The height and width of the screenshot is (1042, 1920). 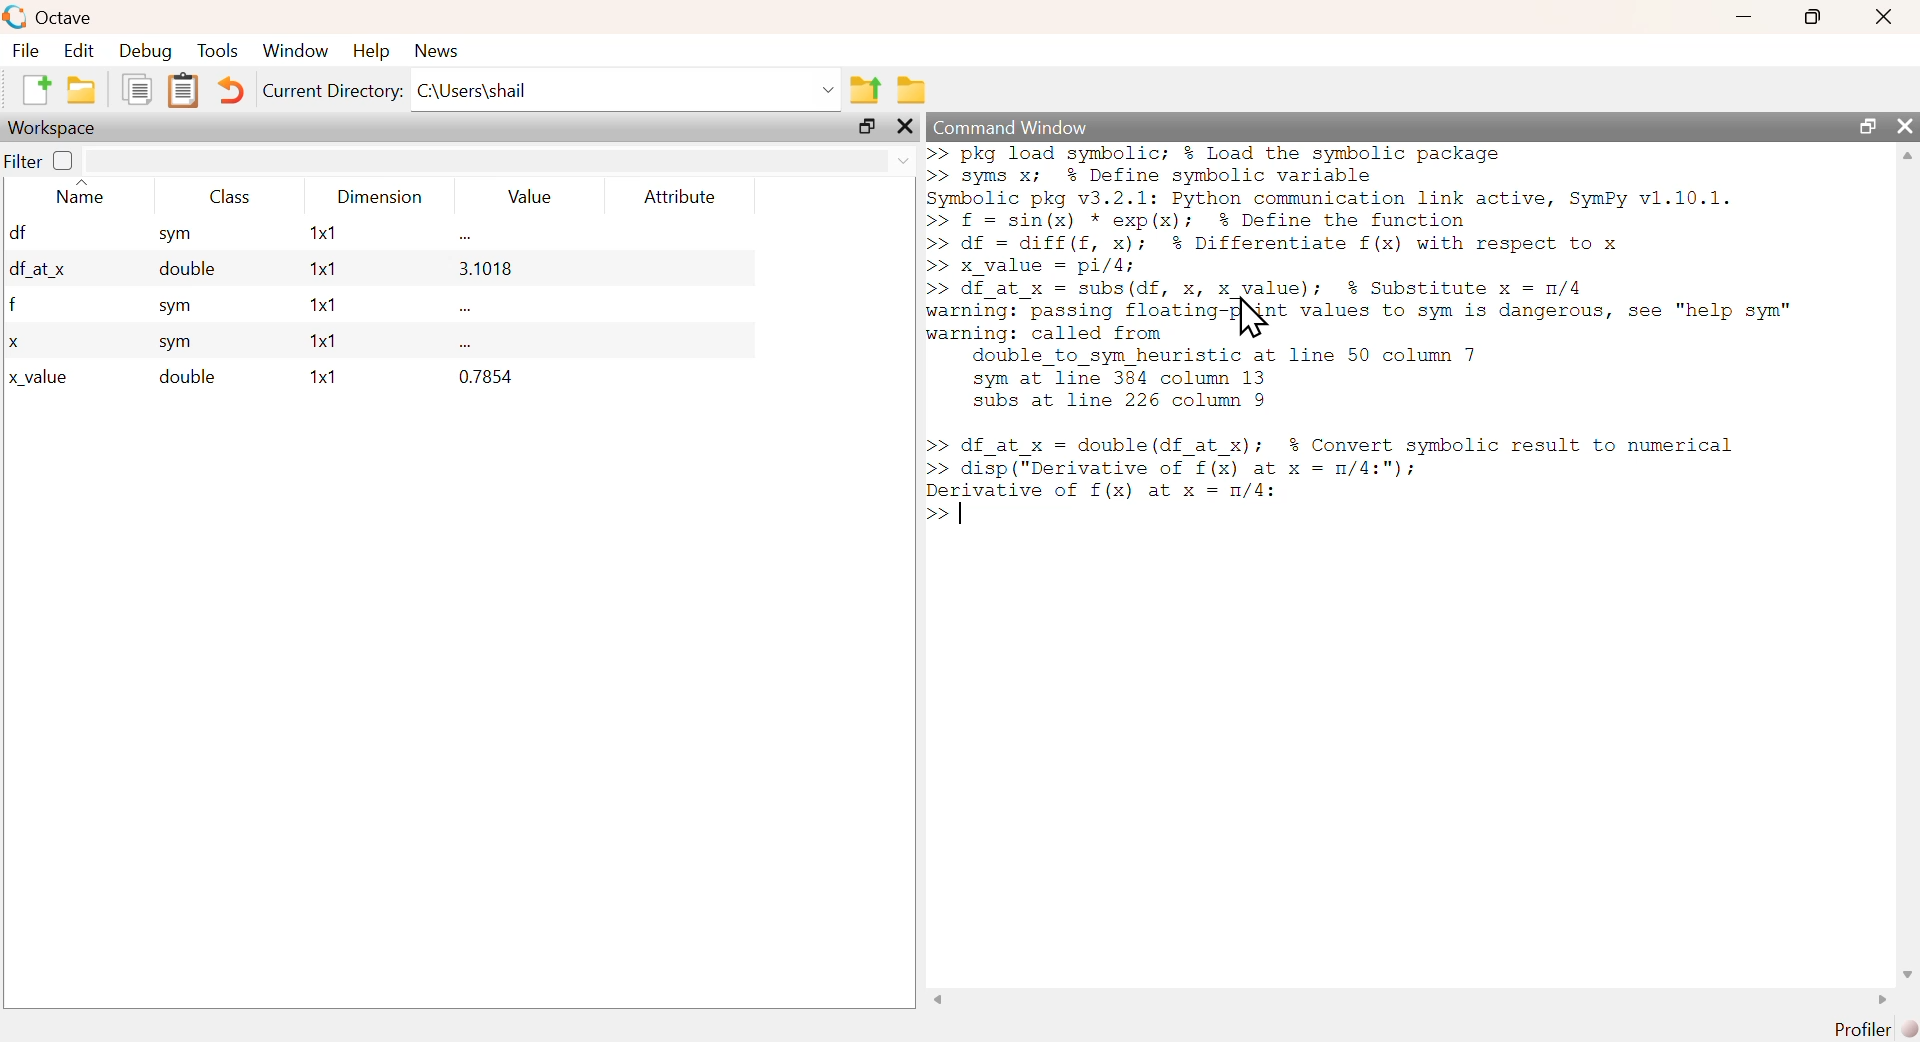 What do you see at coordinates (624, 90) in the screenshot?
I see `C:\Users\shail` at bounding box center [624, 90].